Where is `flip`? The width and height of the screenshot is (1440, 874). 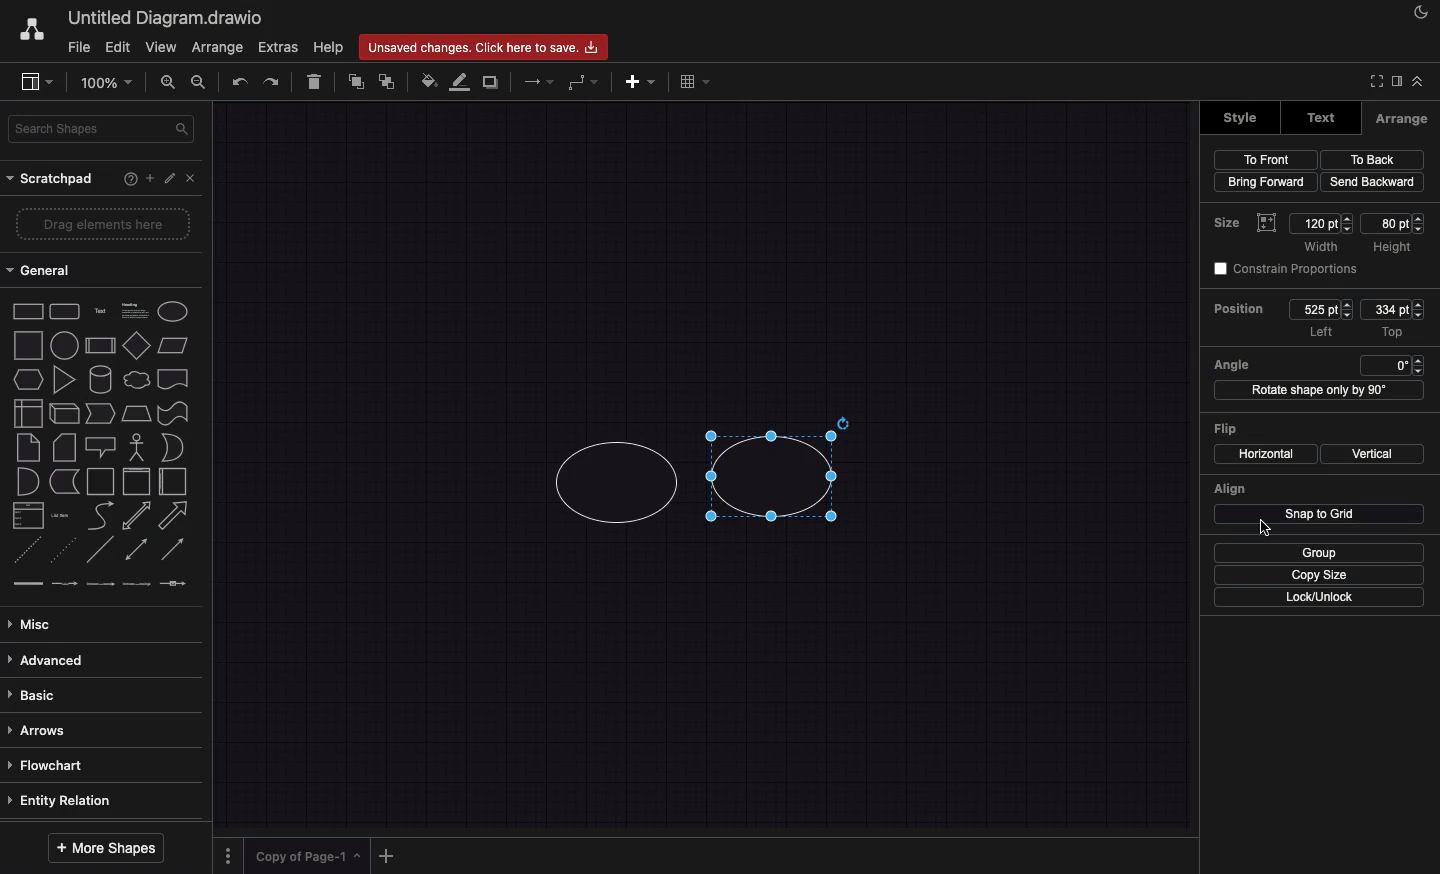
flip is located at coordinates (1227, 429).